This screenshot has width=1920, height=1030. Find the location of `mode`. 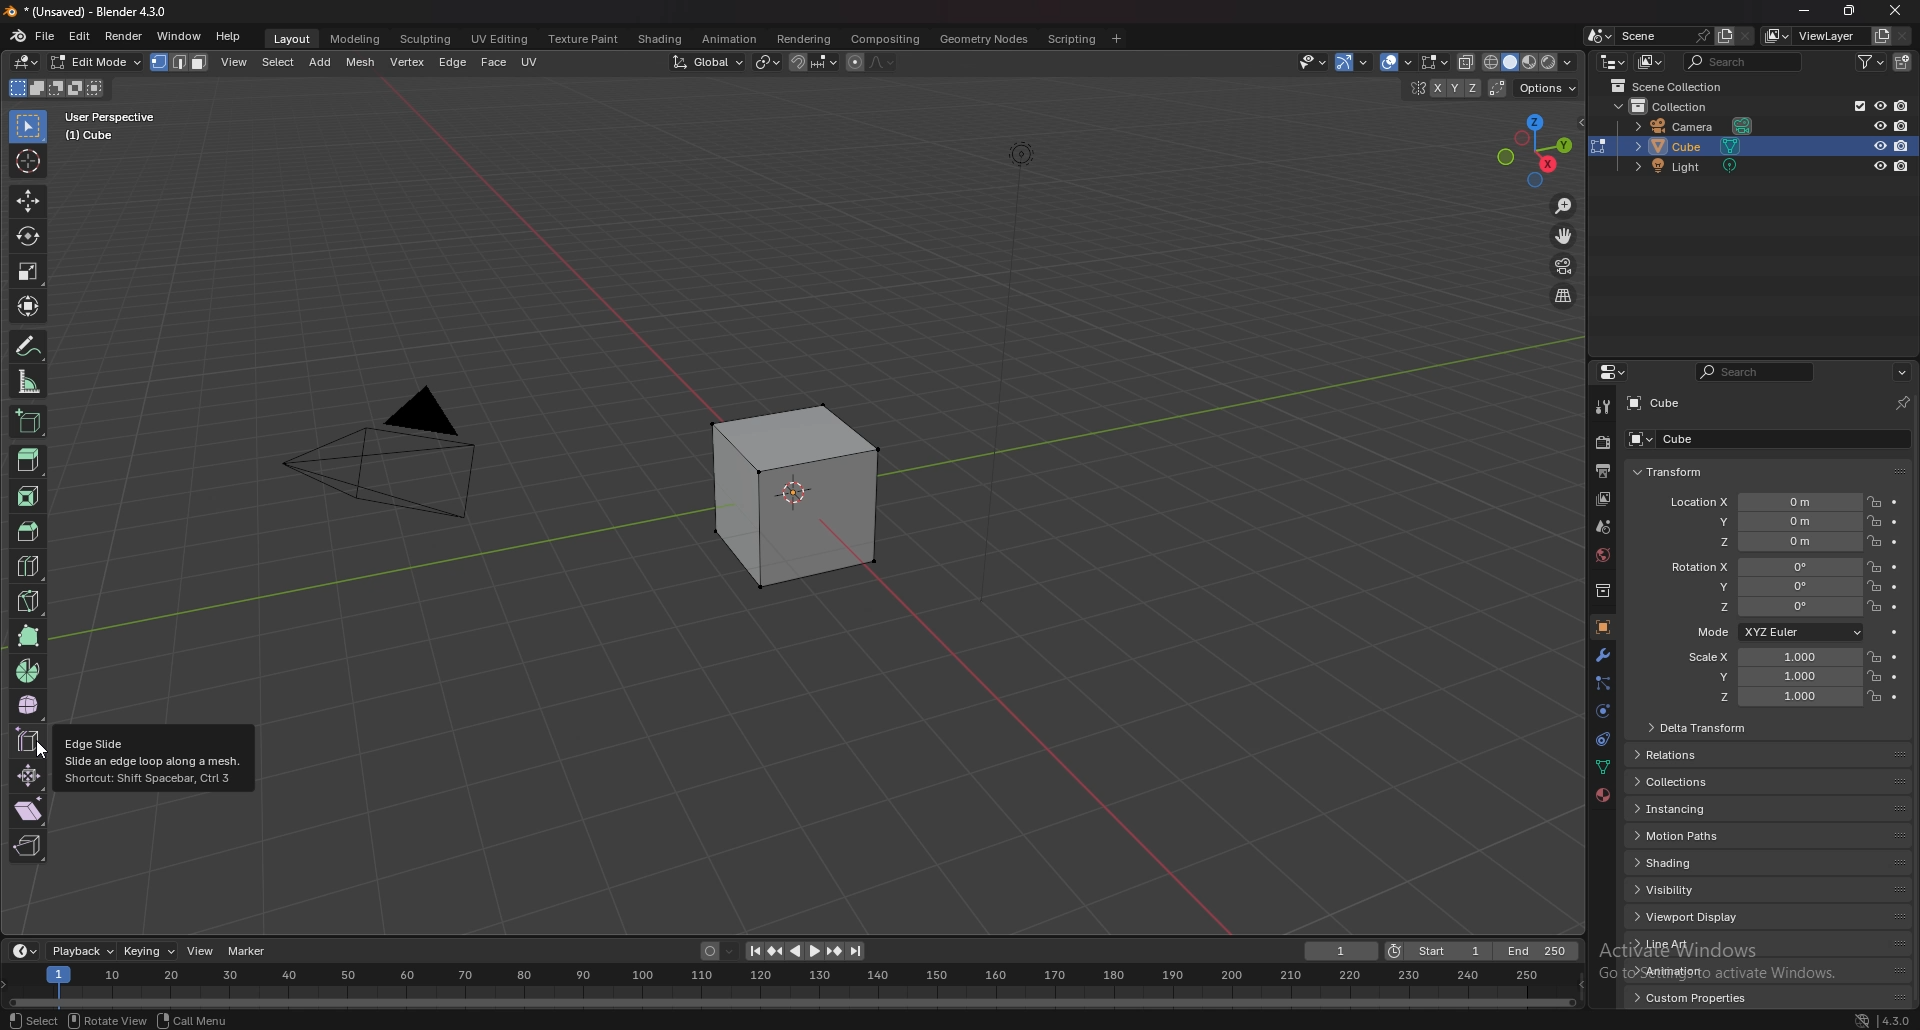

mode is located at coordinates (1776, 633).